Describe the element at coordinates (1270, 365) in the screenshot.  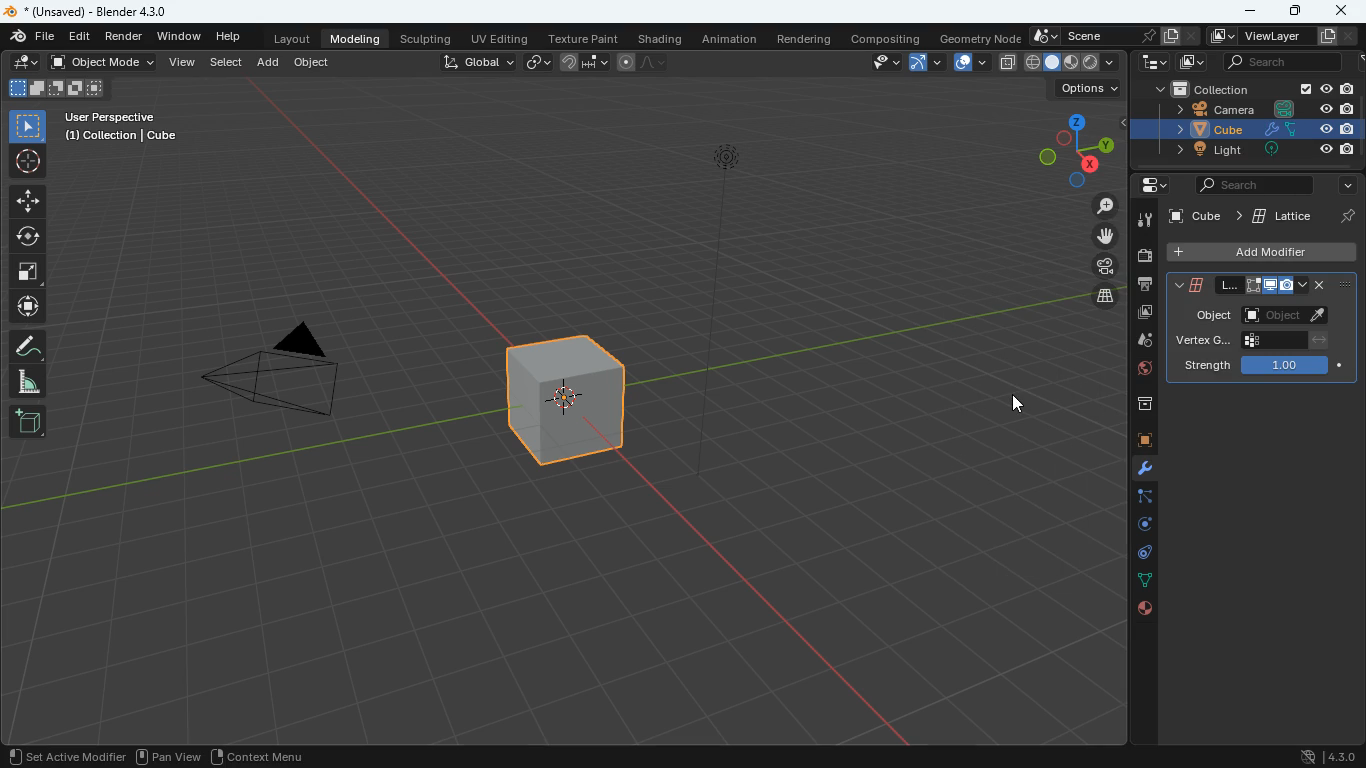
I see `strenght` at that location.